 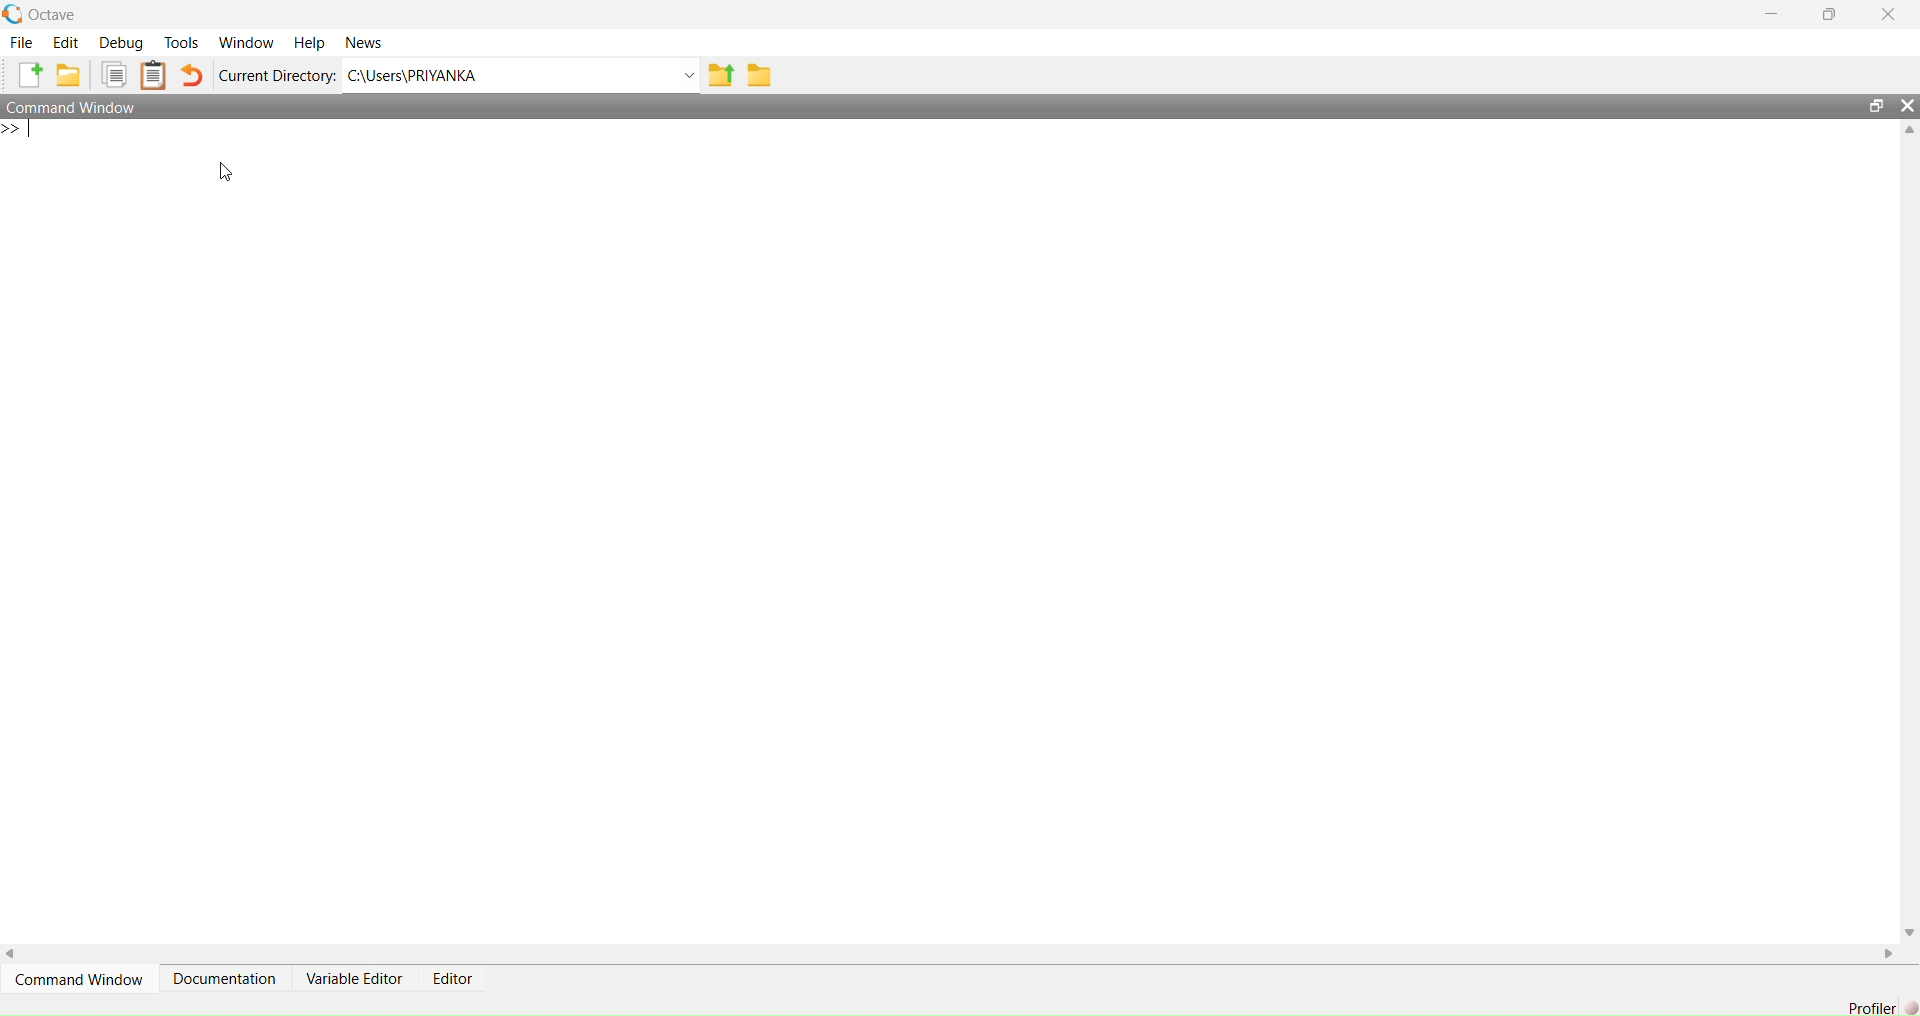 What do you see at coordinates (435, 75) in the screenshot?
I see `C:\Users\PRIYANKA` at bounding box center [435, 75].